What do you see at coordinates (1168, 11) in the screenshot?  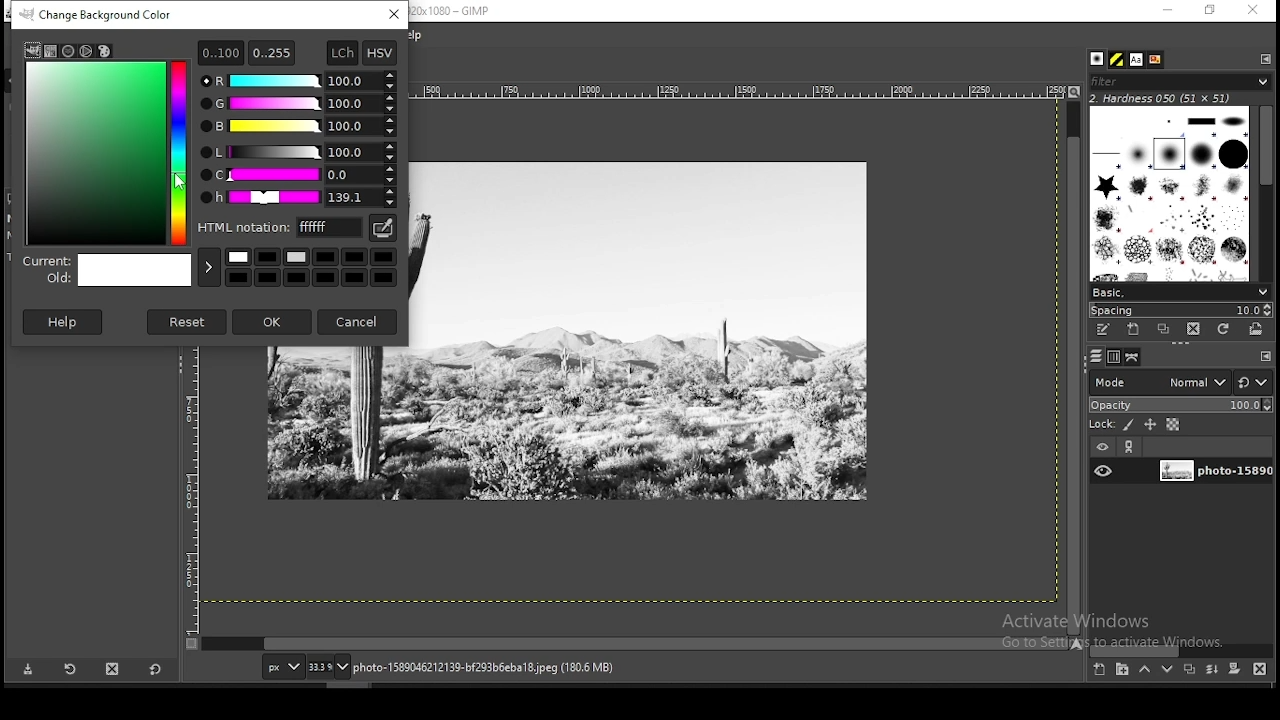 I see `minimize` at bounding box center [1168, 11].